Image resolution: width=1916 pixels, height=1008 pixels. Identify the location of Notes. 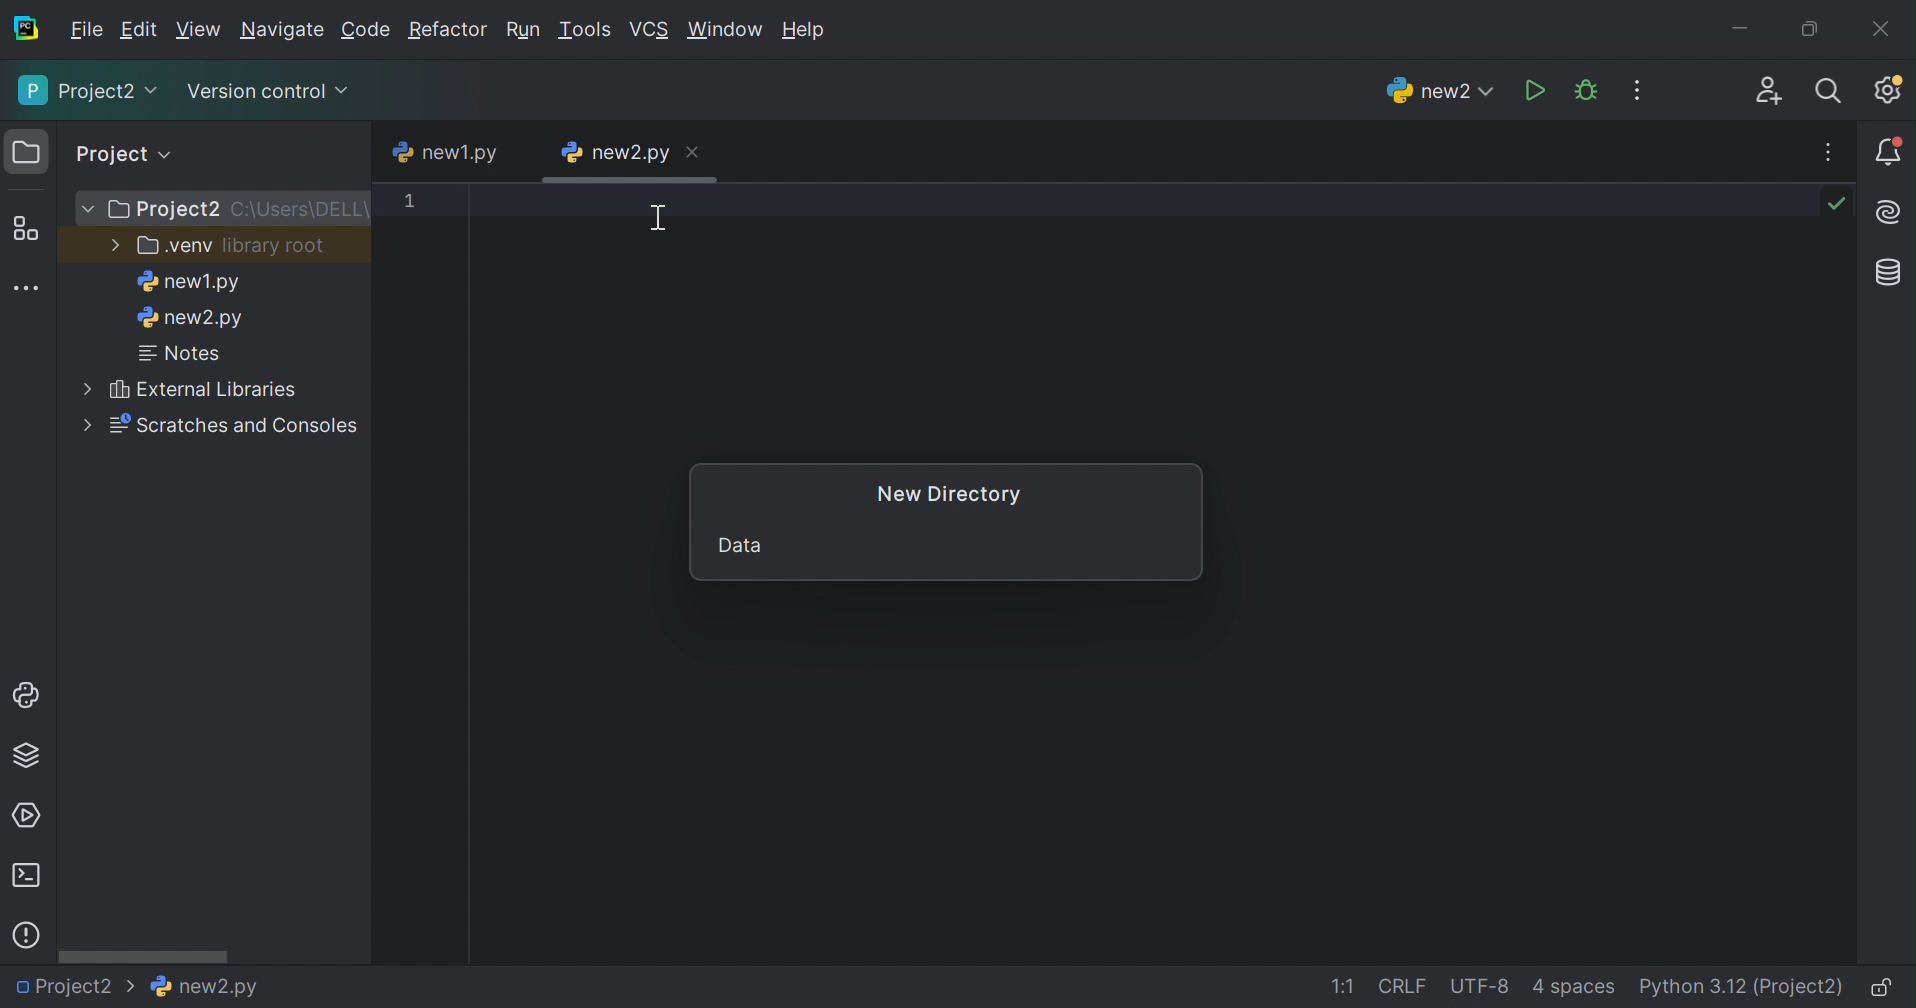
(183, 354).